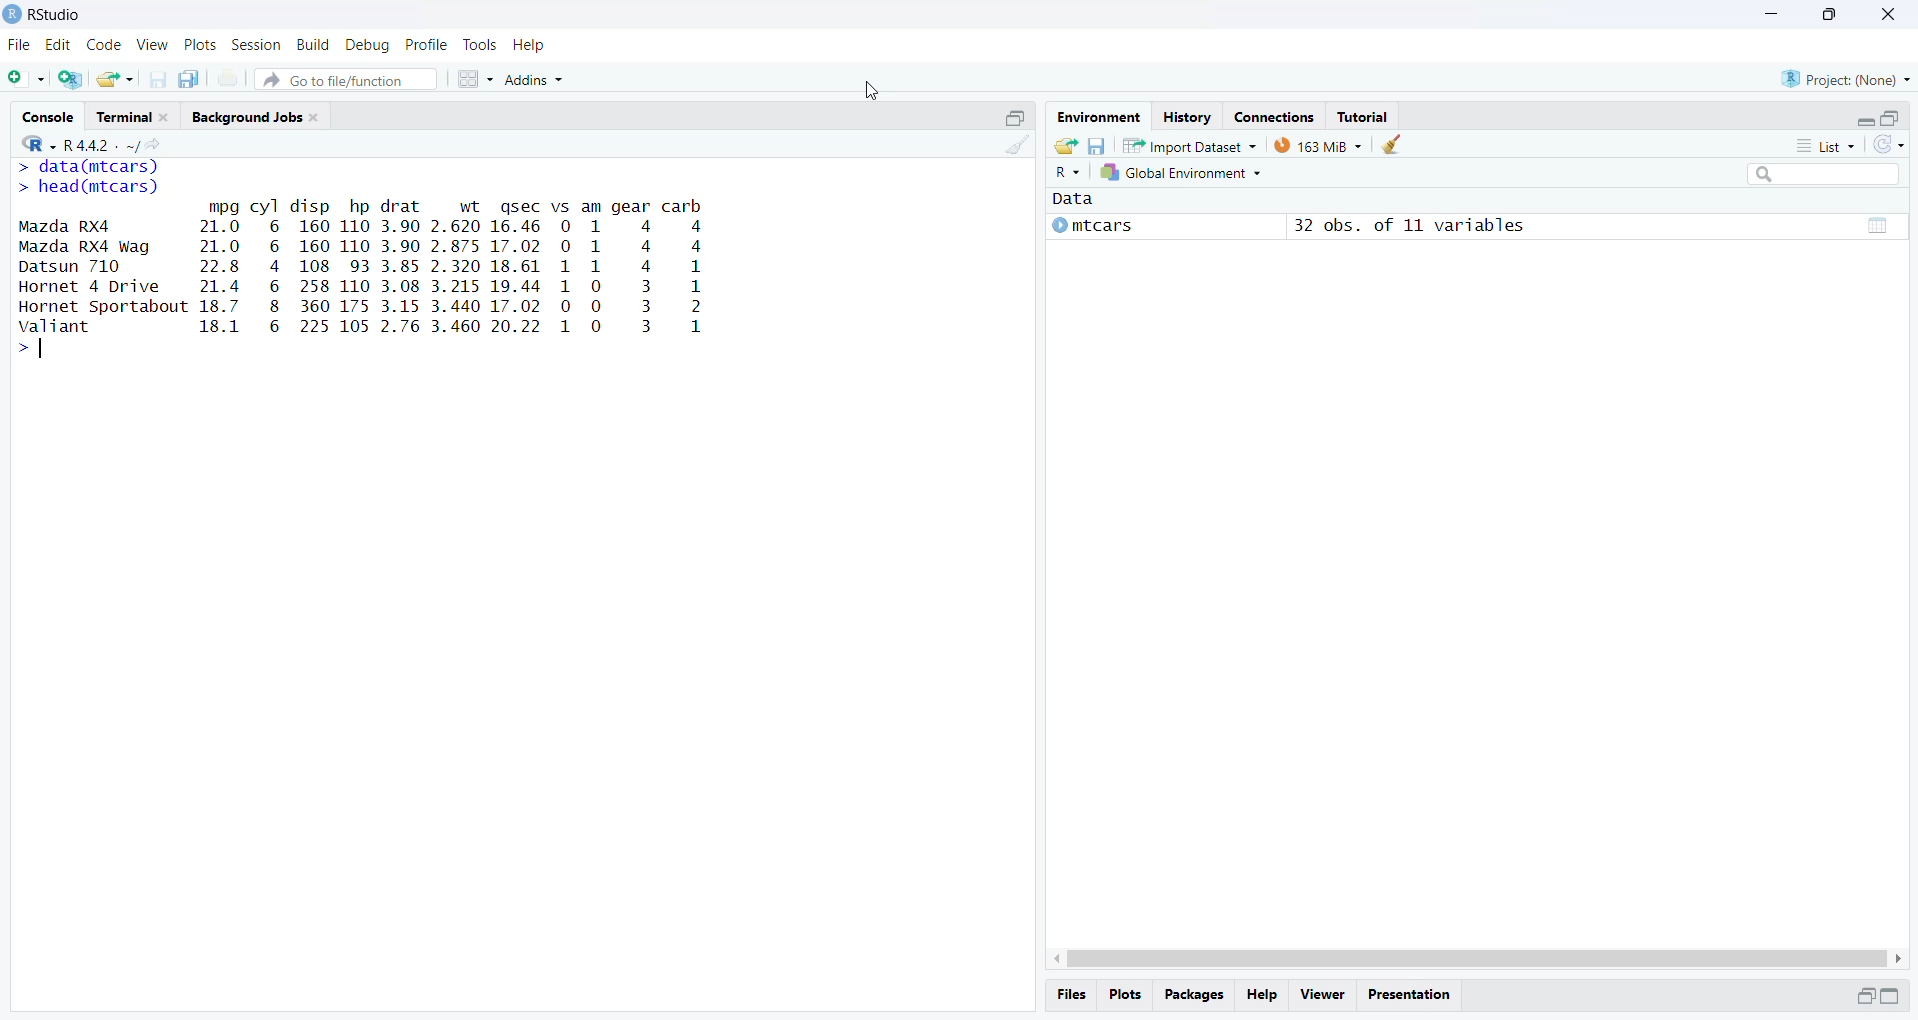 The height and width of the screenshot is (1020, 1918). I want to click on open in separate window, so click(1888, 119).